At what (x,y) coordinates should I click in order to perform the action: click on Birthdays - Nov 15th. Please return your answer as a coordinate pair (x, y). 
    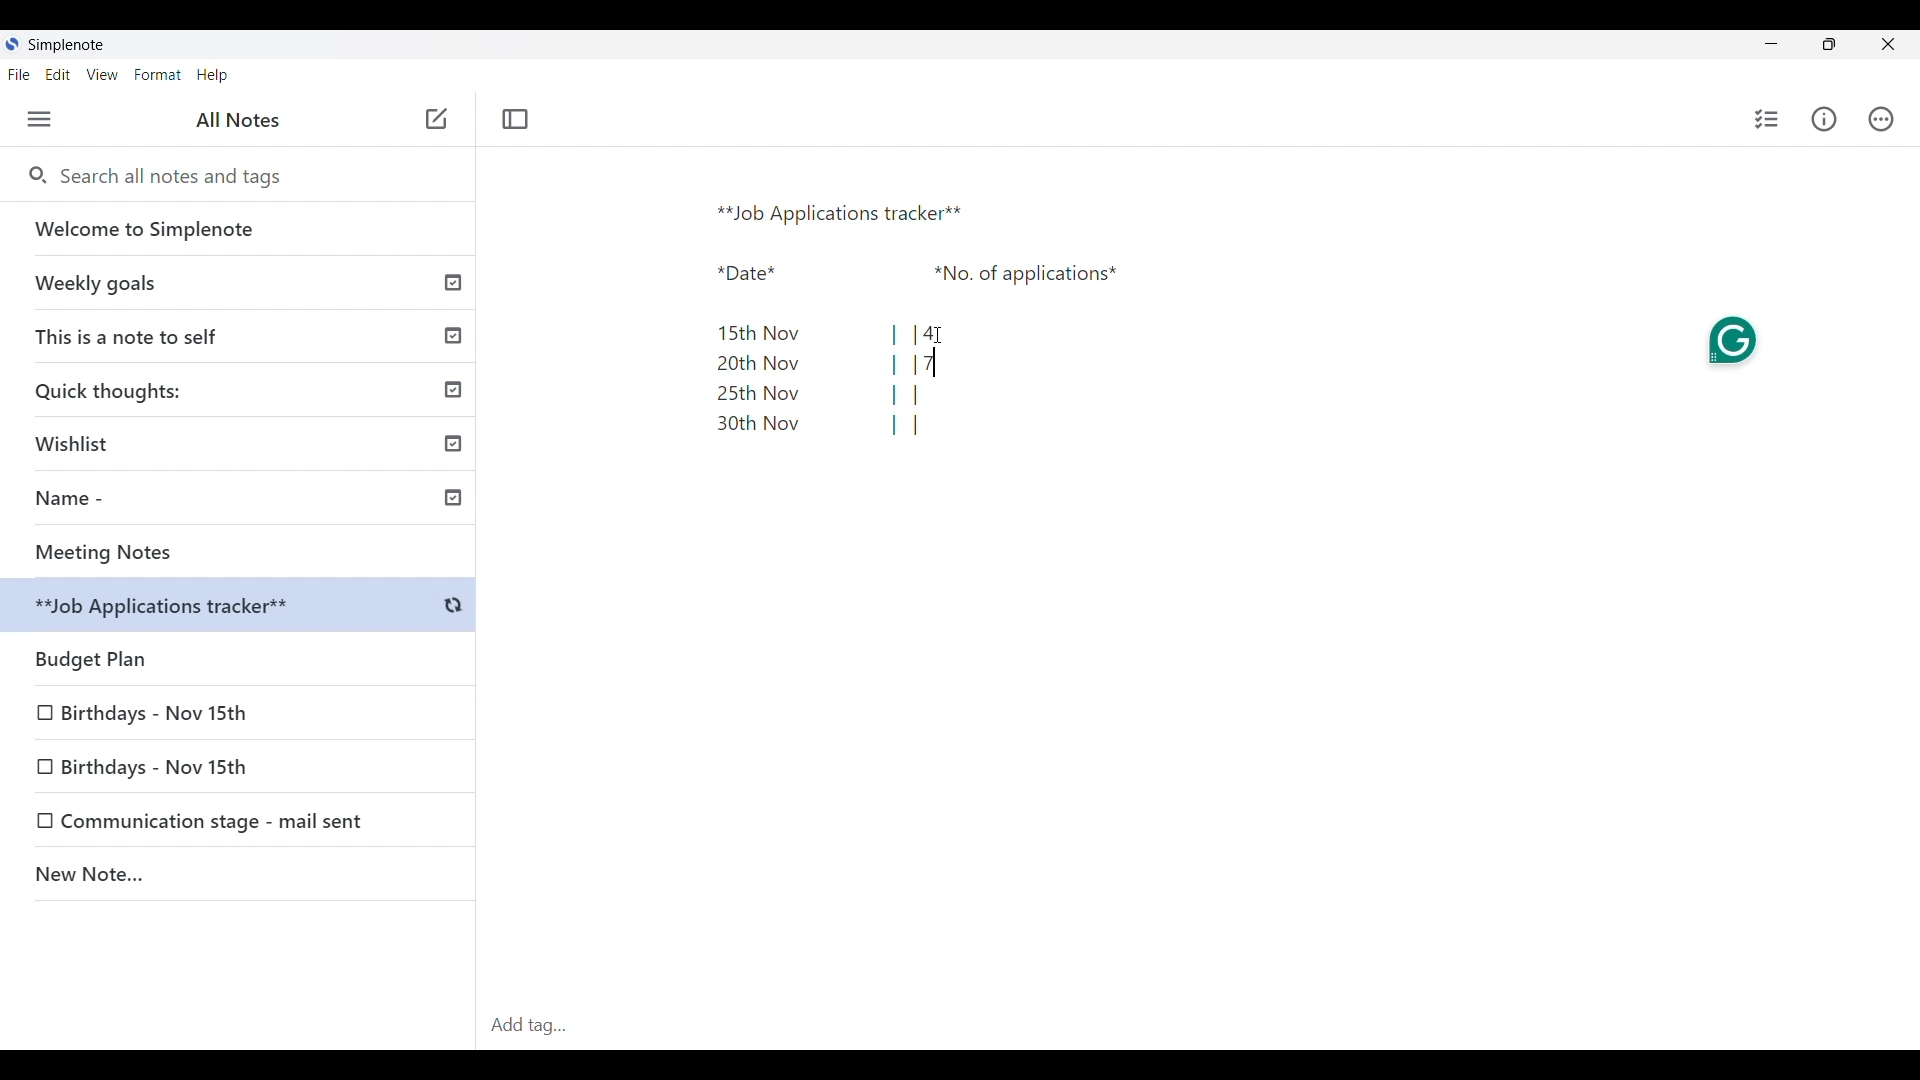
    Looking at the image, I should click on (157, 709).